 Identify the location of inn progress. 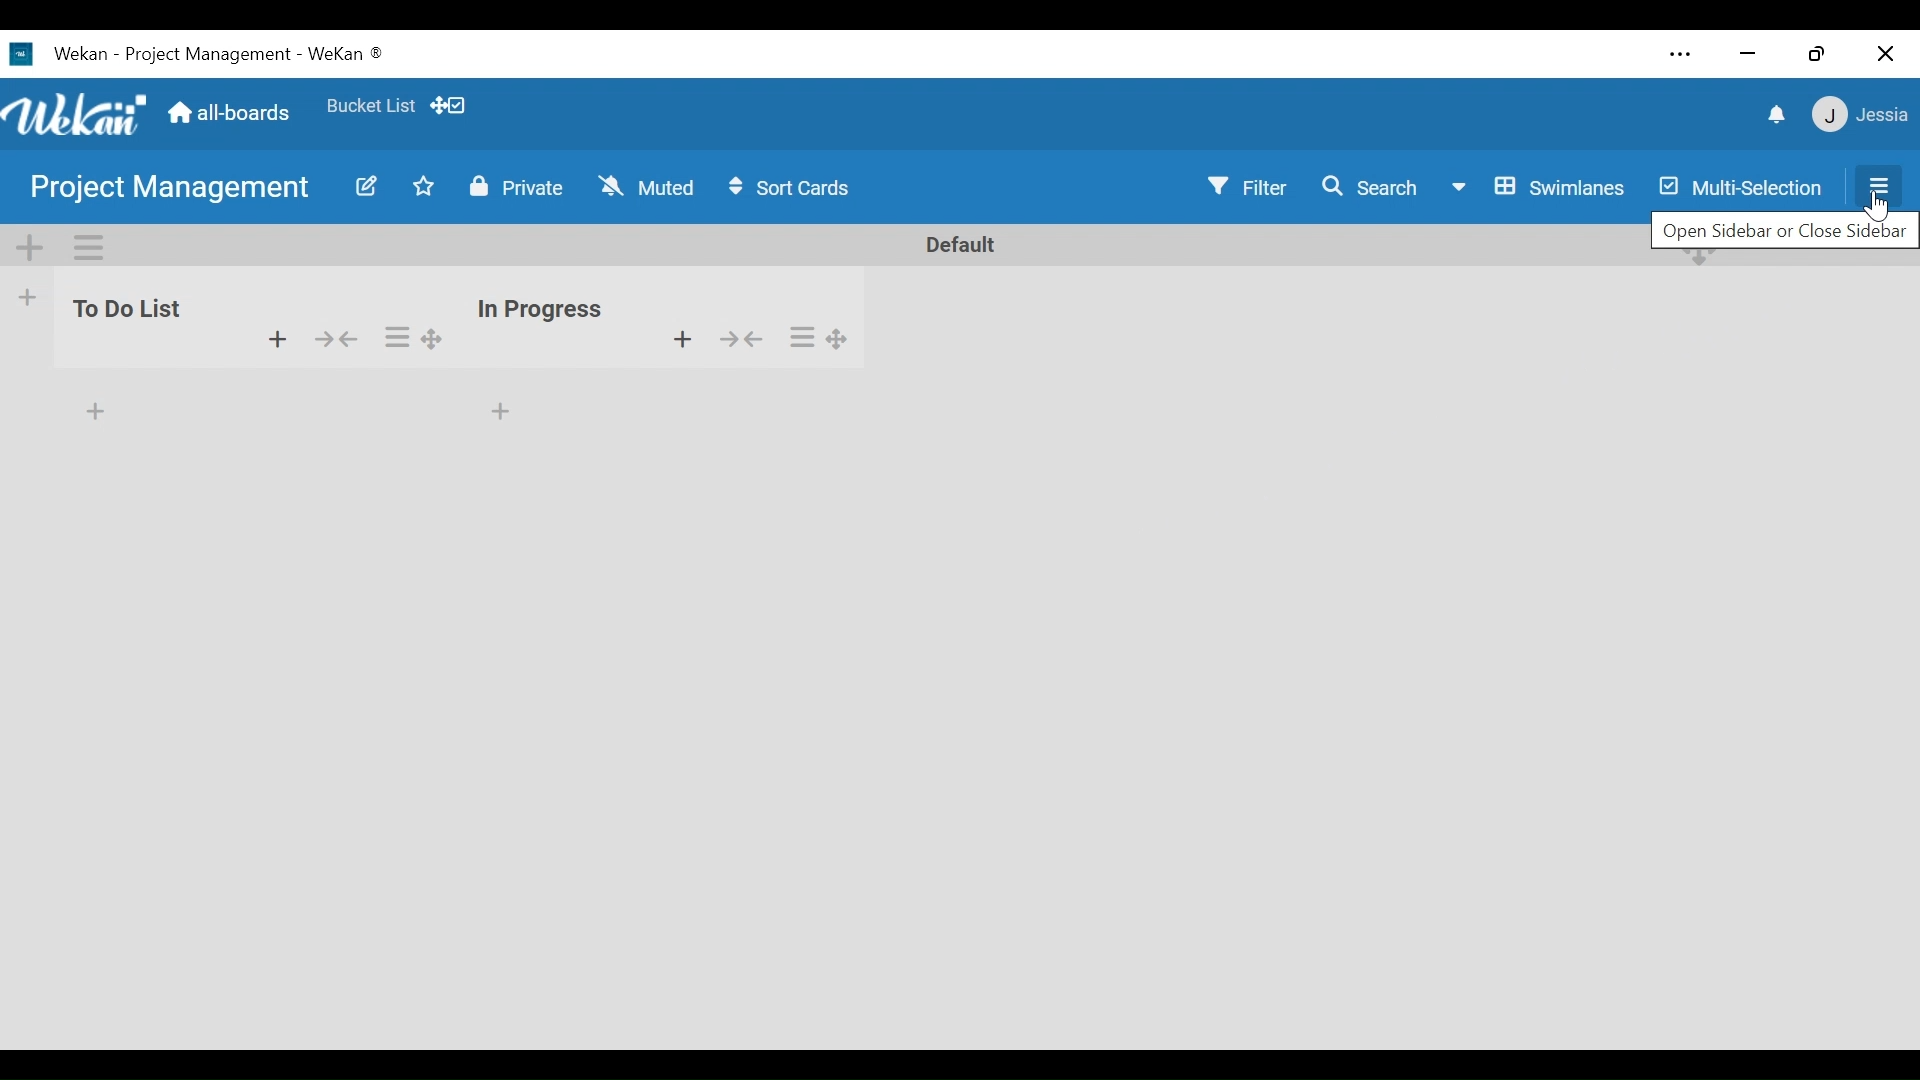
(541, 301).